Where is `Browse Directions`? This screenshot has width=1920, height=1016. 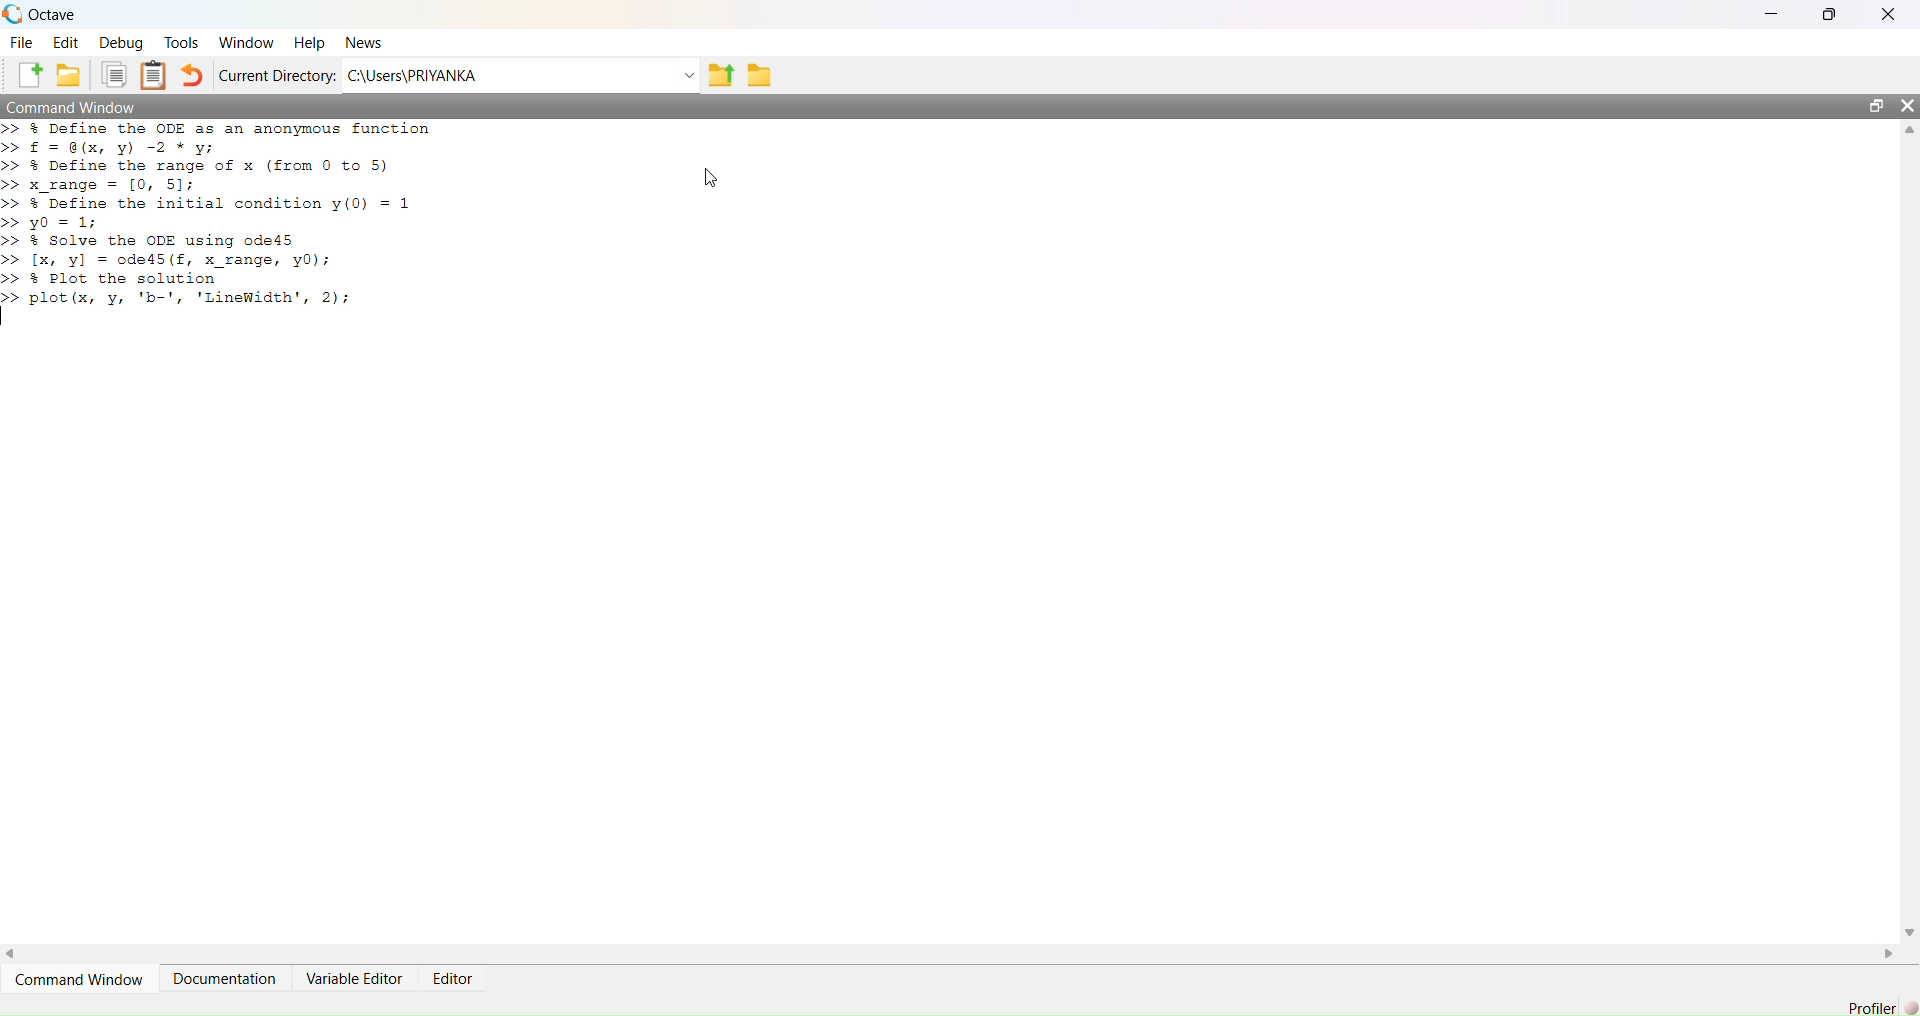
Browse Directions is located at coordinates (760, 75).